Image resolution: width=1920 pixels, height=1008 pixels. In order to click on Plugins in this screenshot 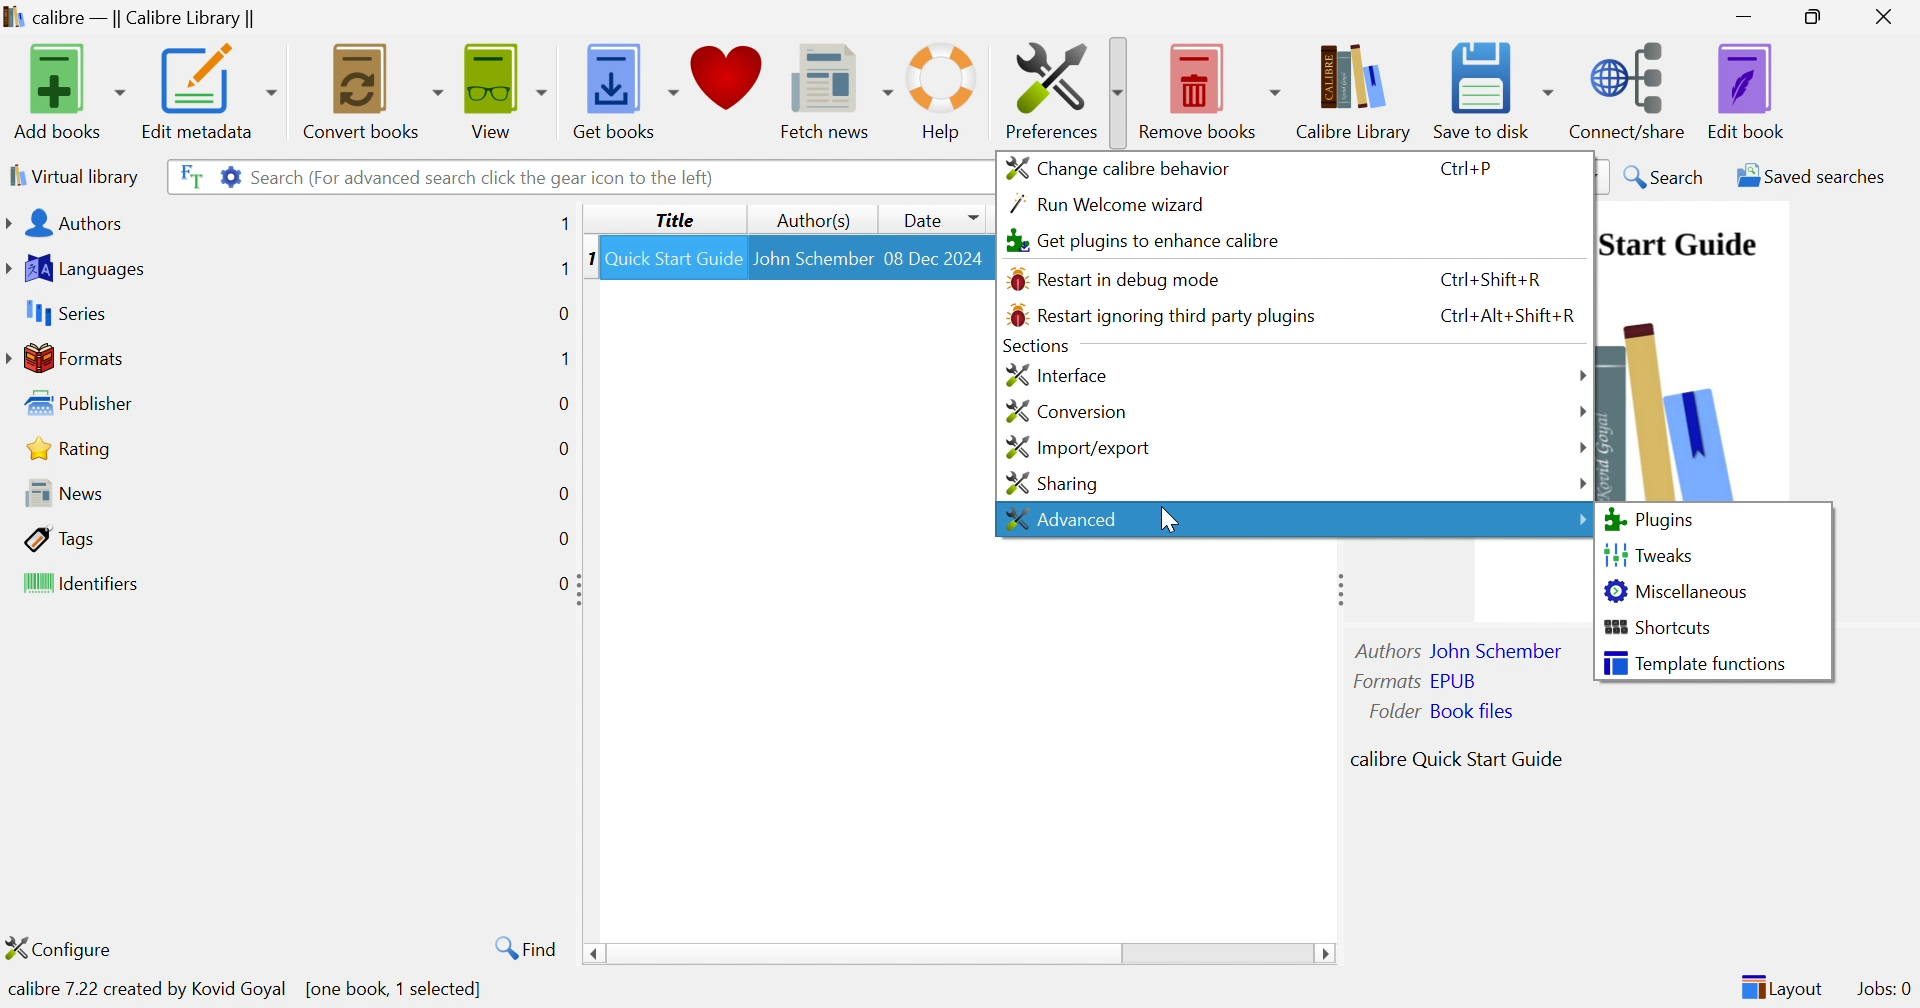, I will do `click(1649, 520)`.